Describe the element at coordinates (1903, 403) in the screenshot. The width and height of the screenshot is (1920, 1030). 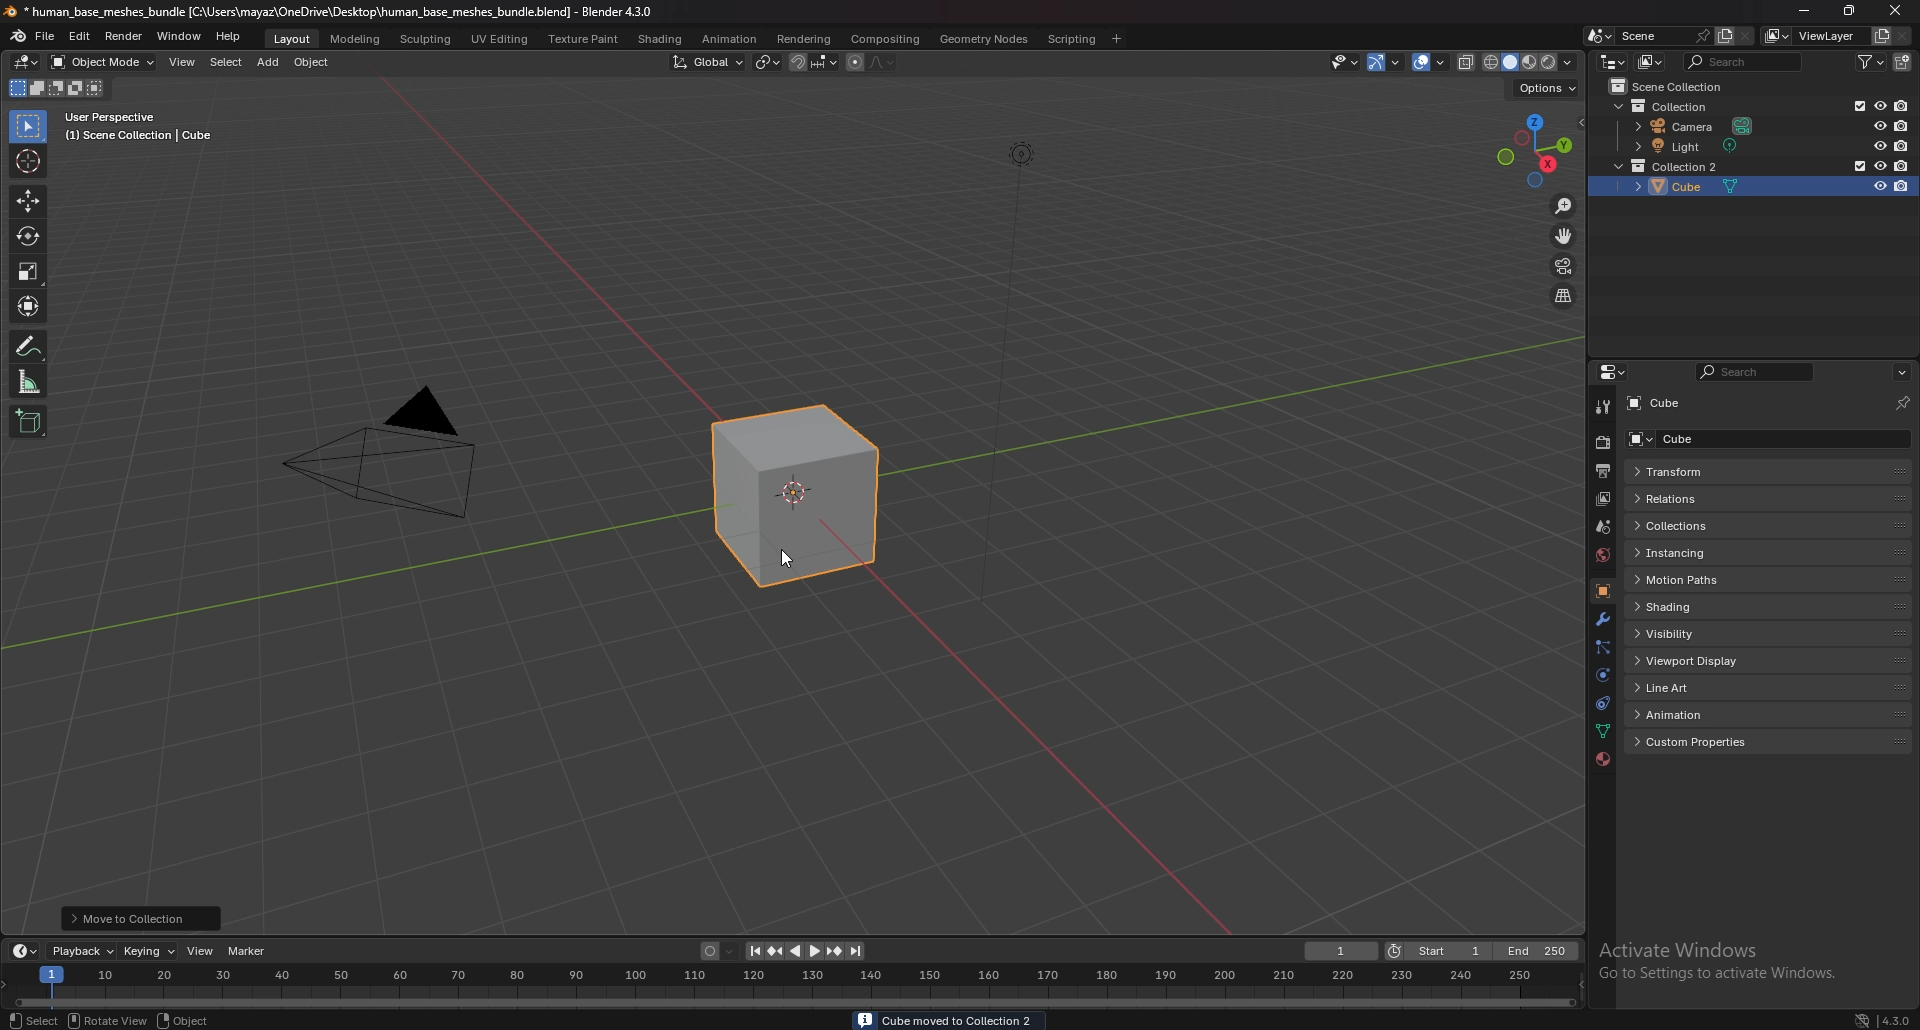
I see `toggle pin id` at that location.